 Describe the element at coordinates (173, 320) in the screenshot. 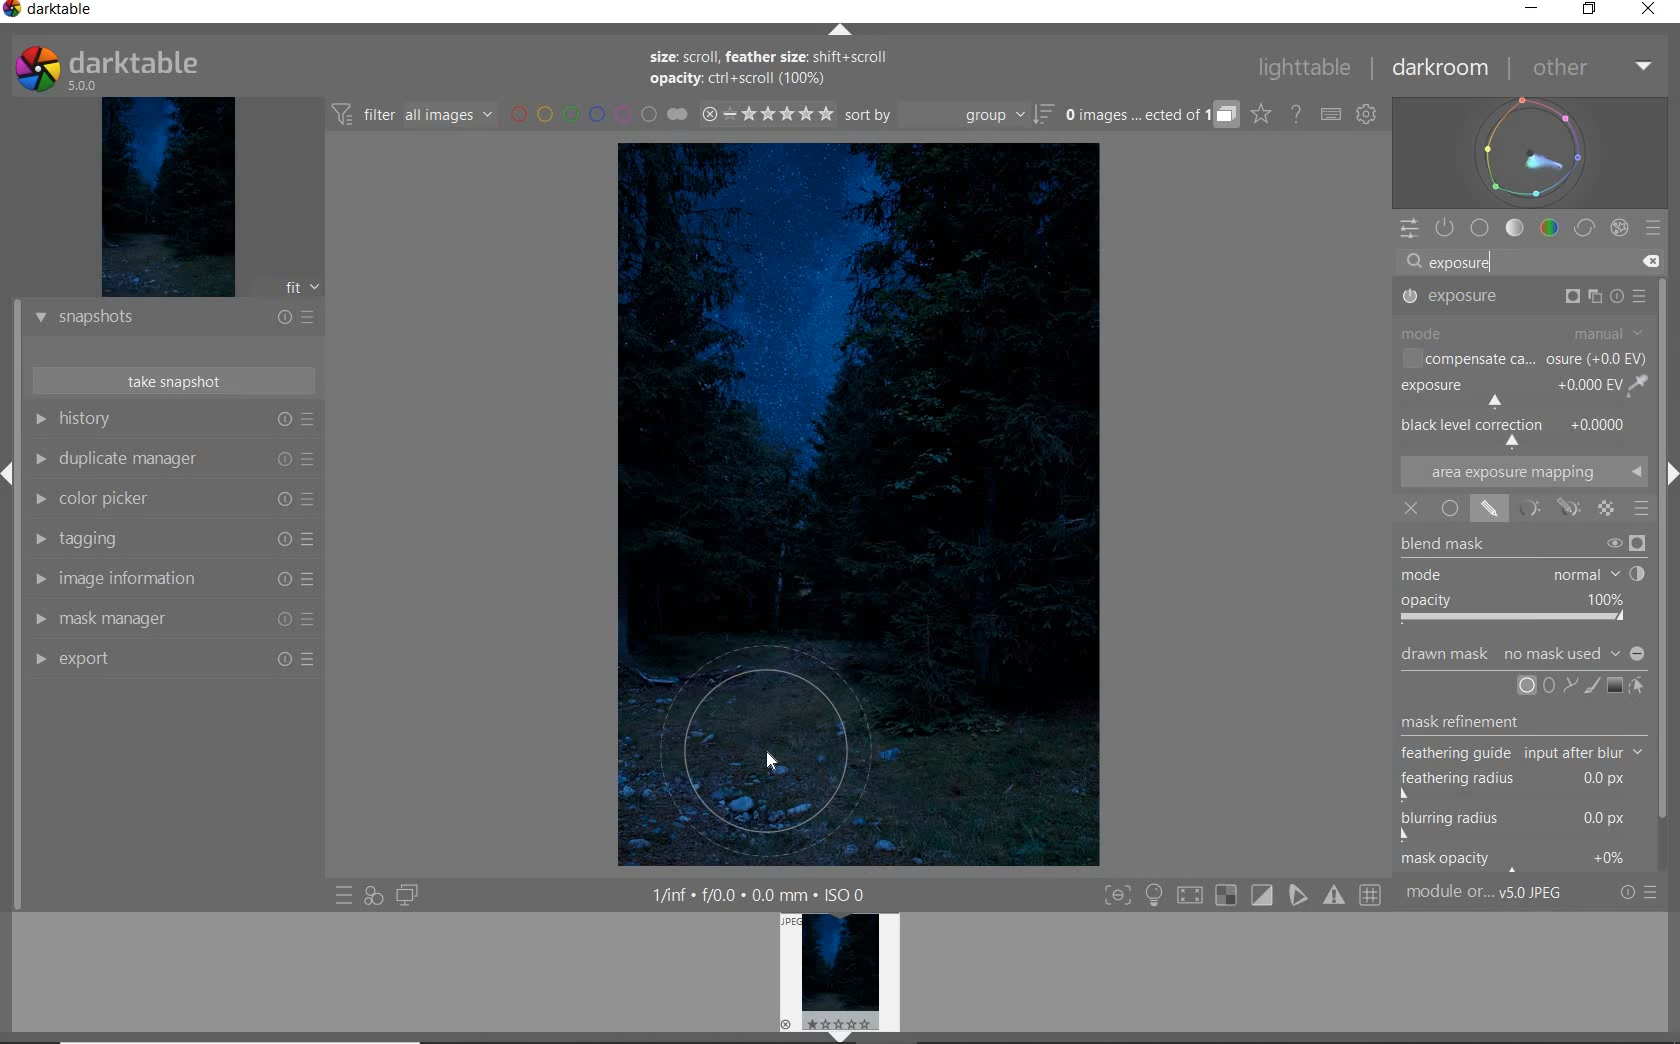

I see `SNAPSHOTS` at that location.